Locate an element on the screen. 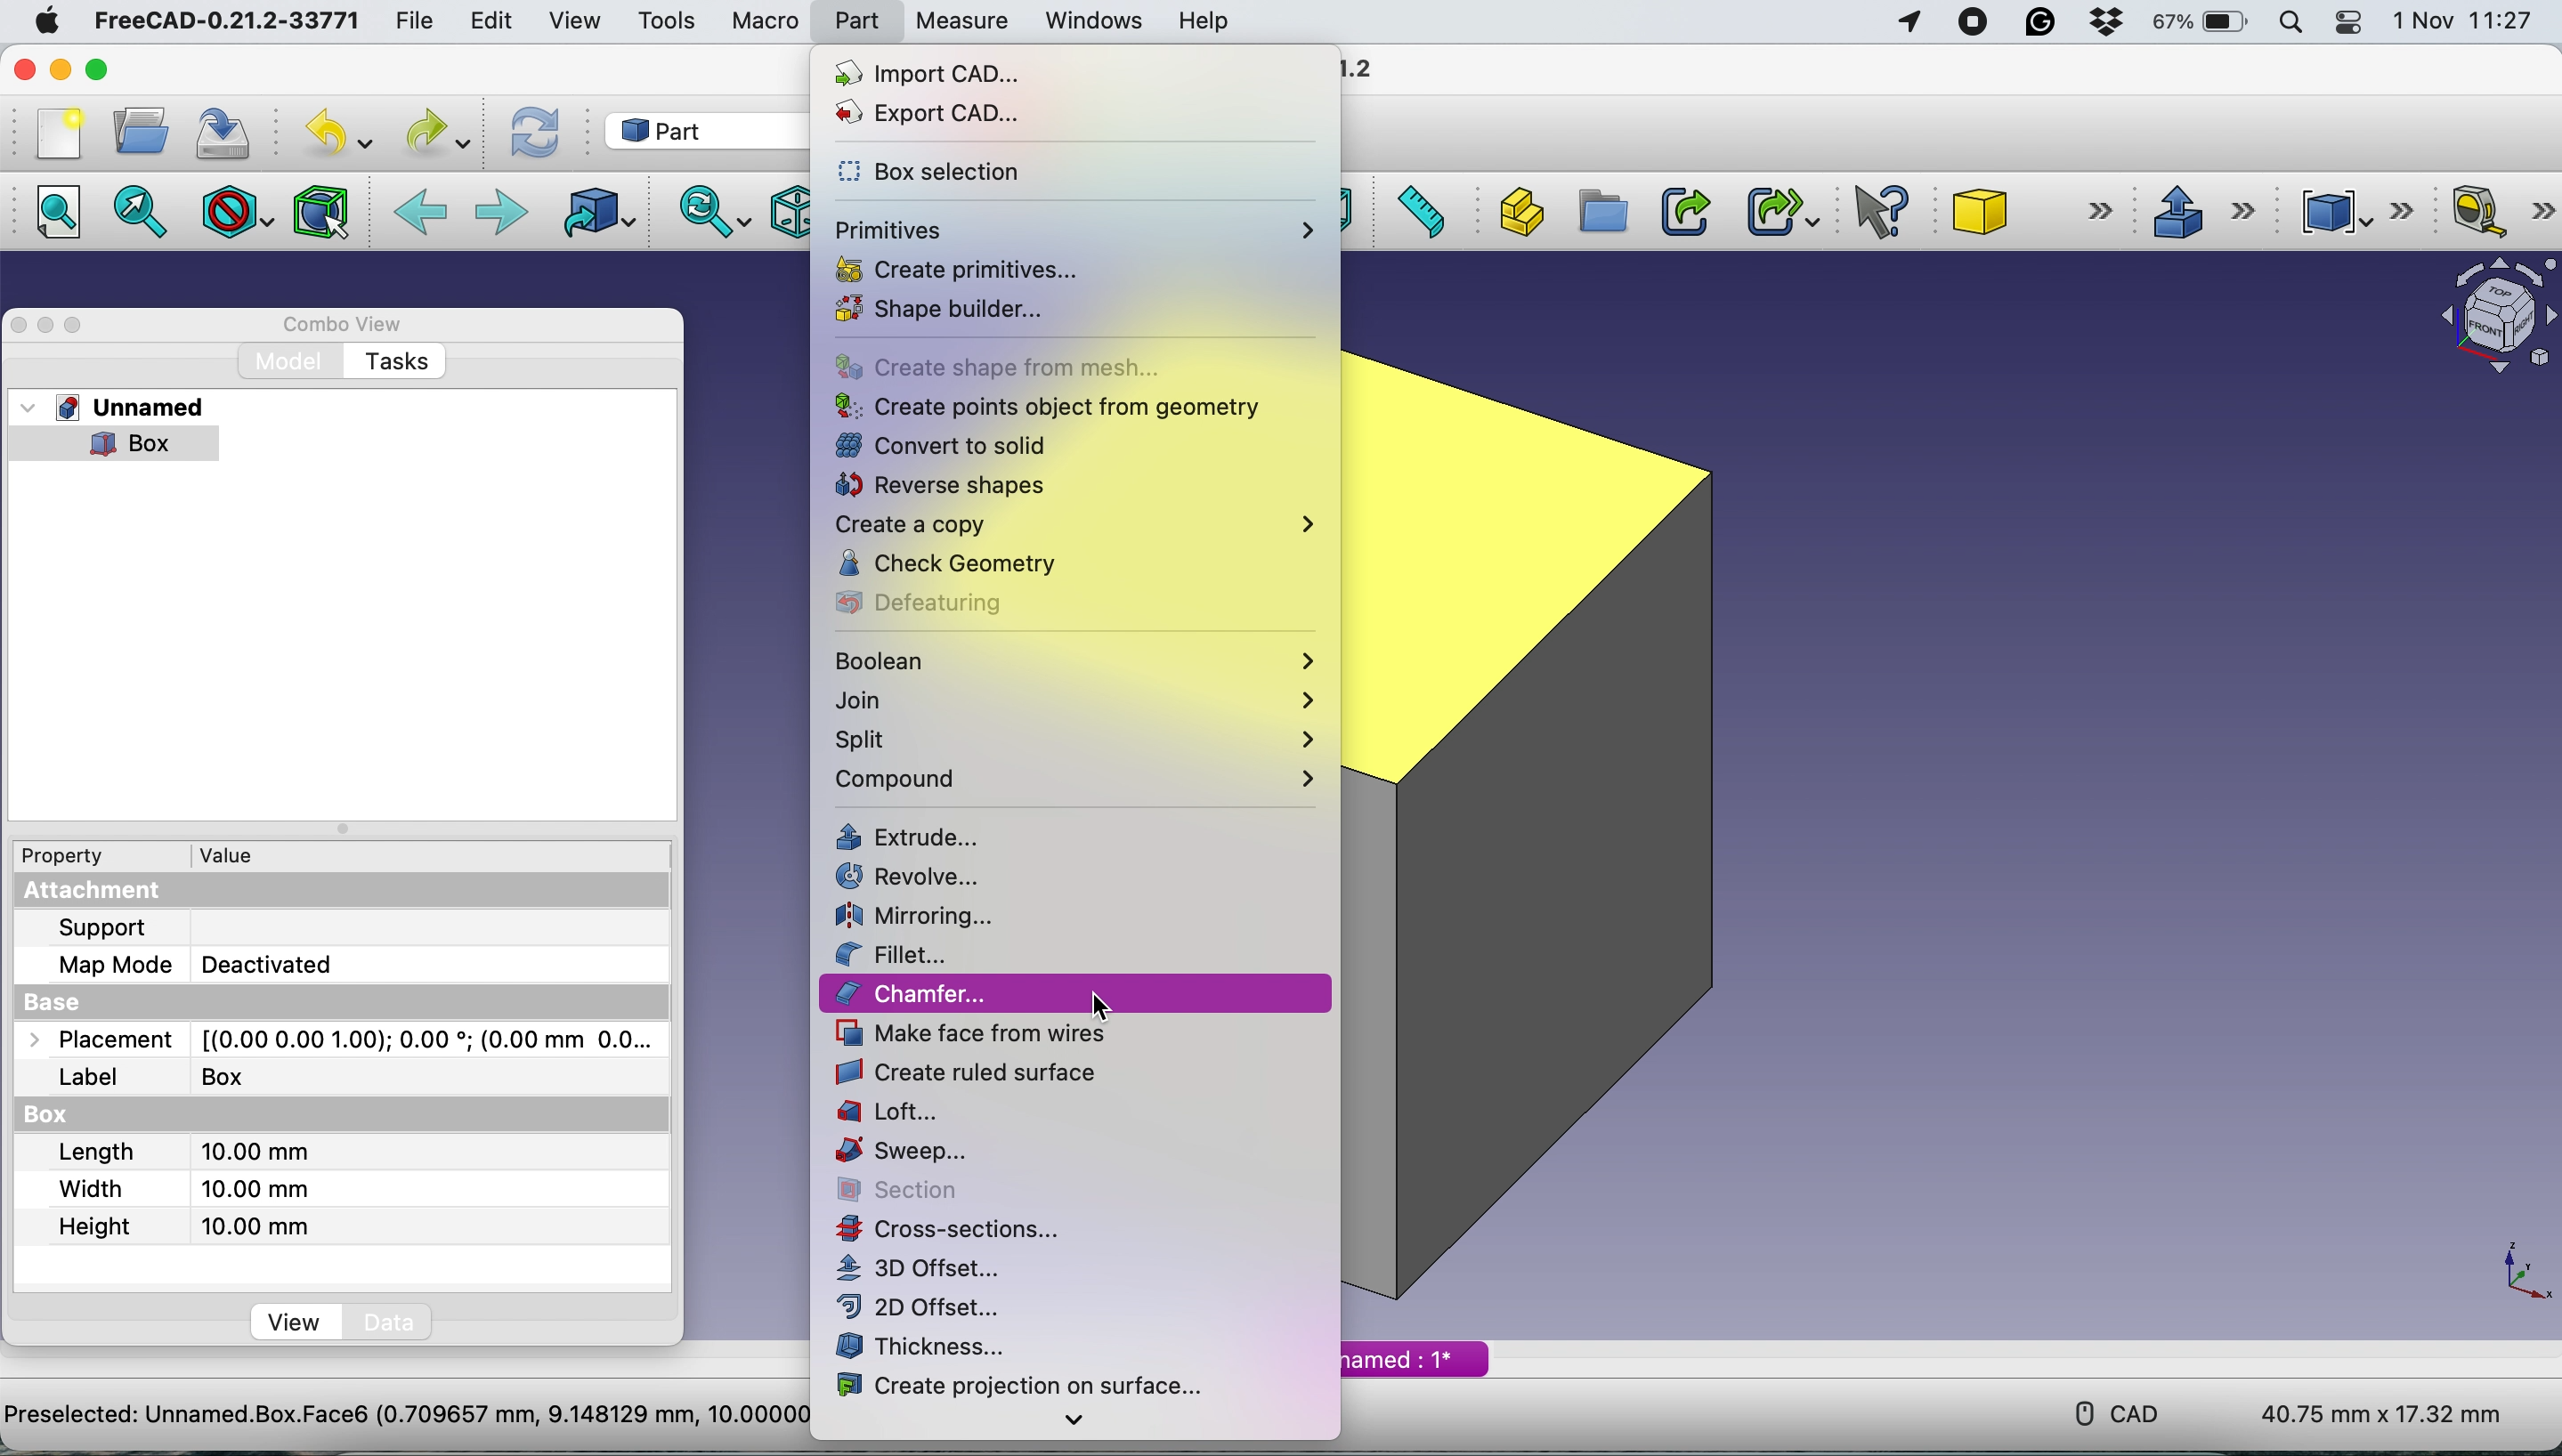 The width and height of the screenshot is (2562, 1456). placement is located at coordinates (330, 1039).